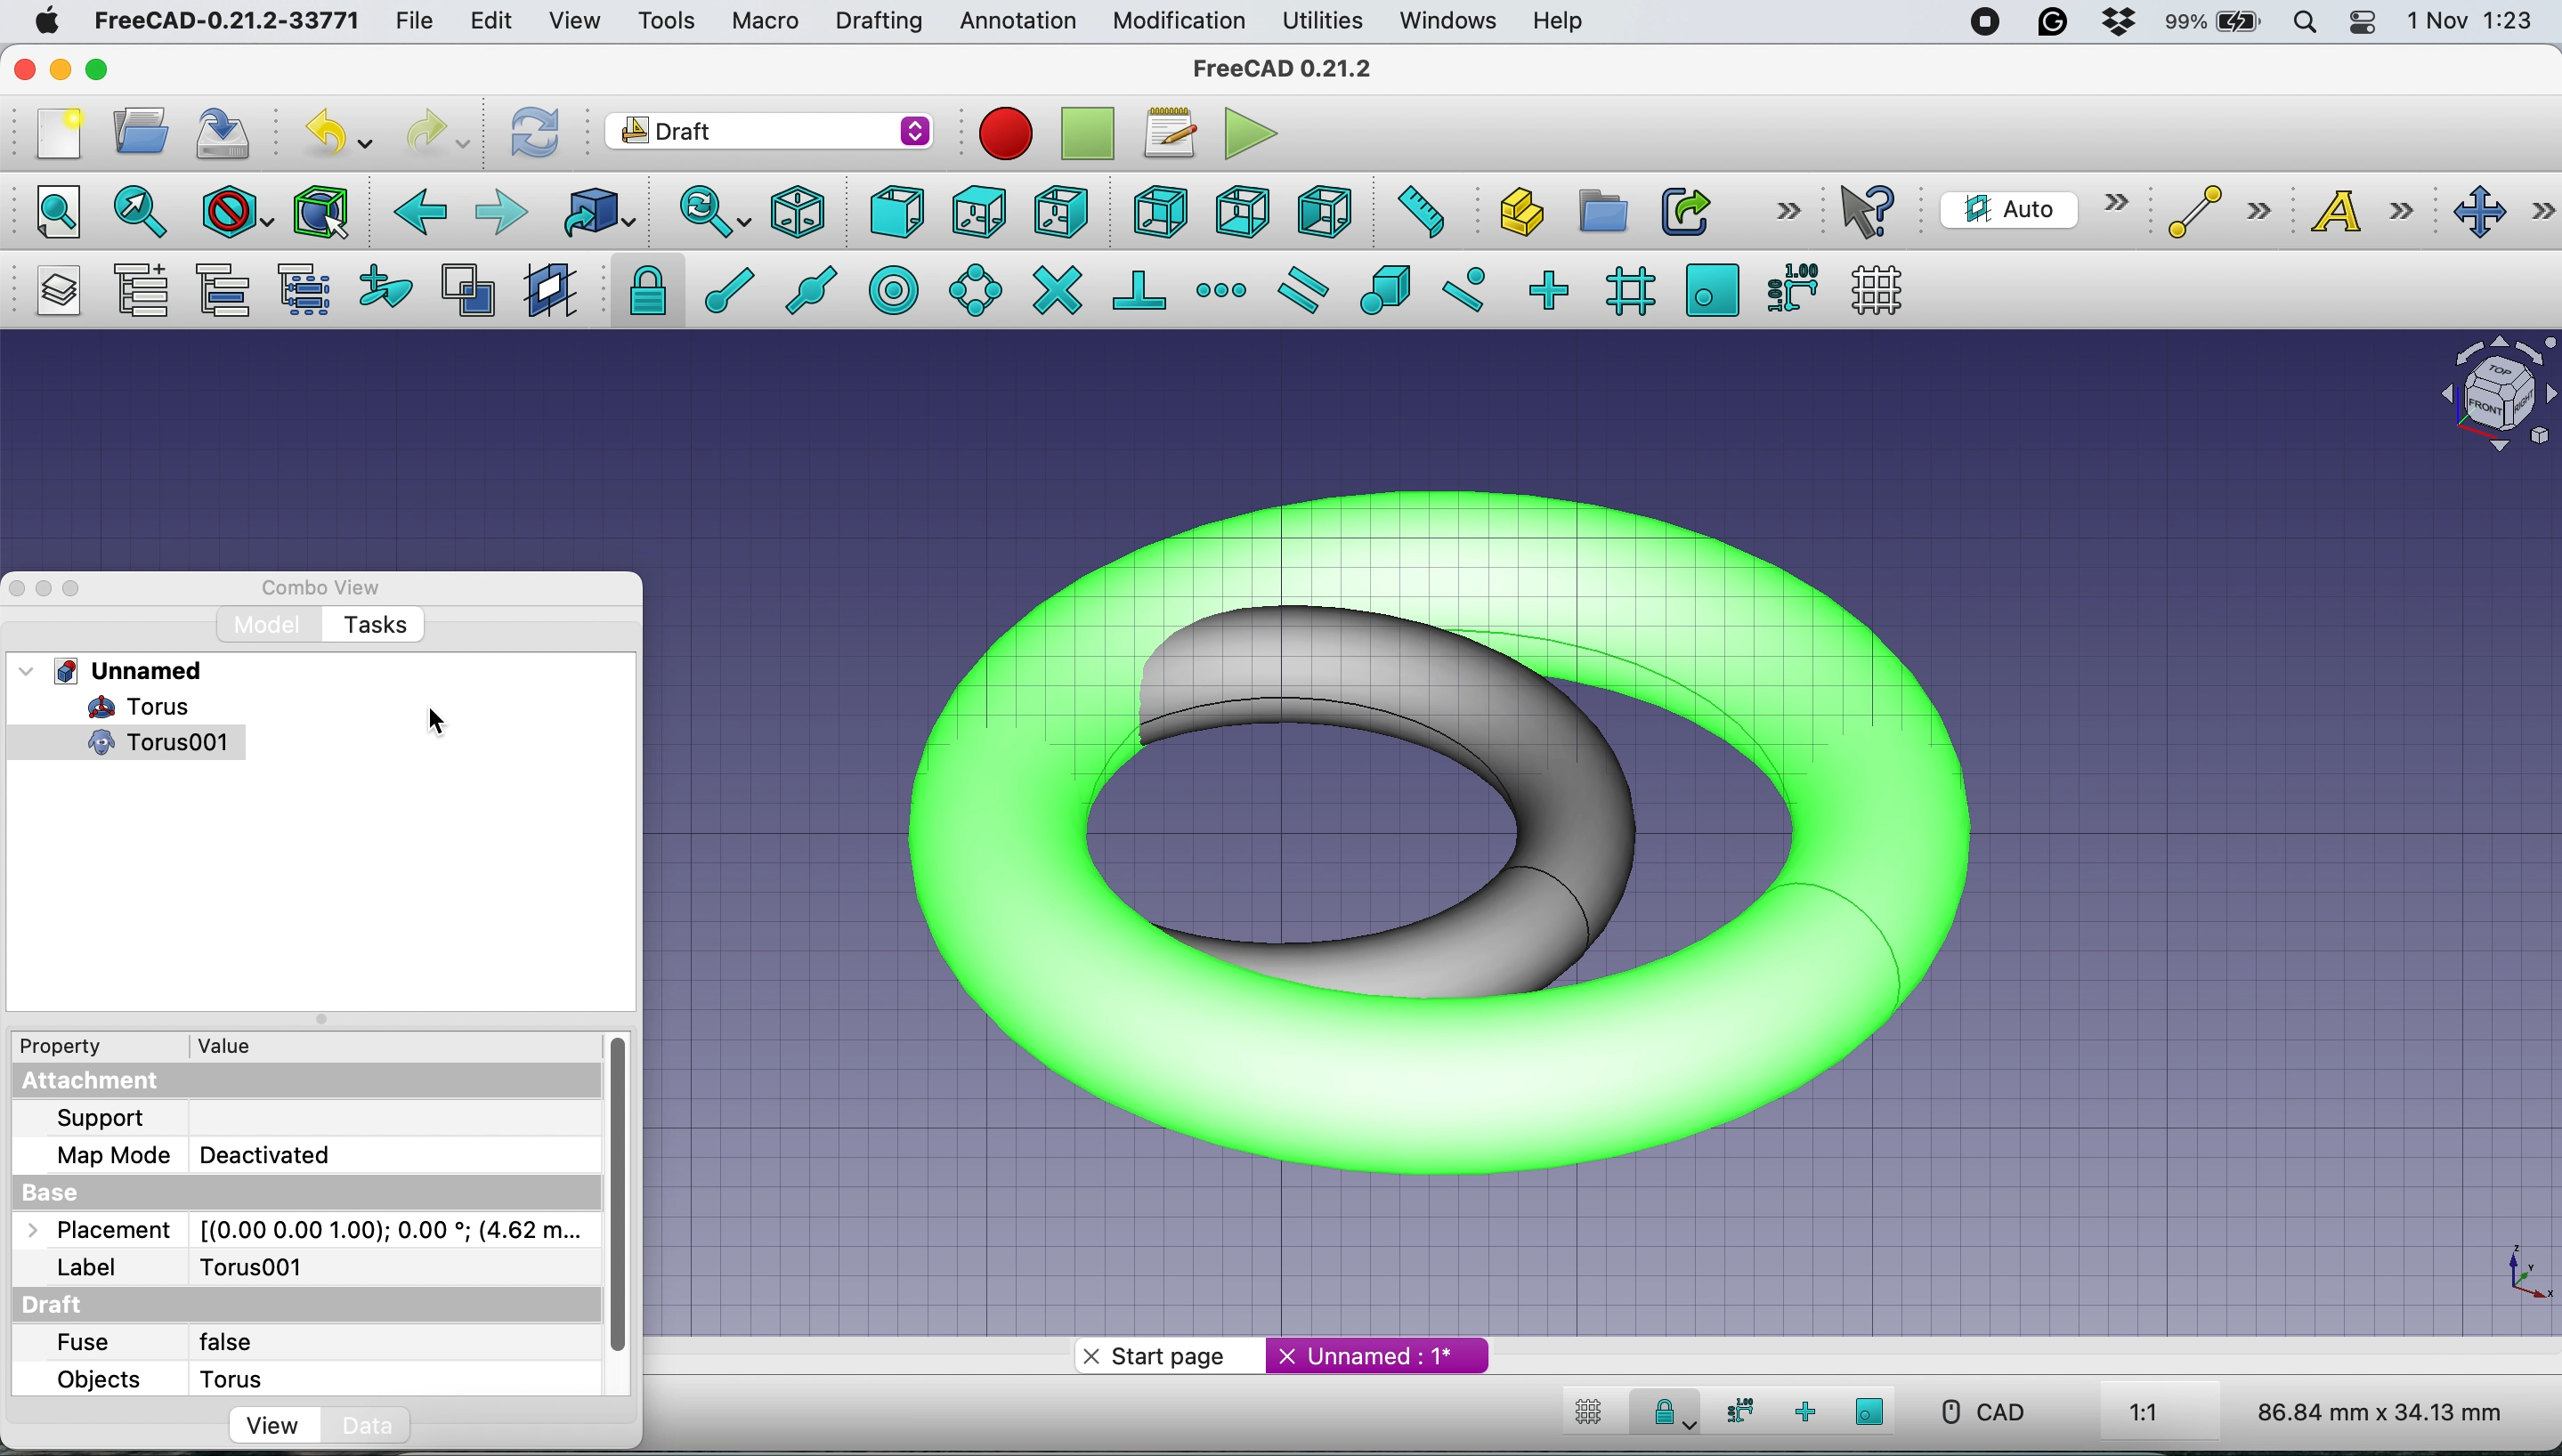  Describe the element at coordinates (63, 290) in the screenshot. I see `manage layers` at that location.